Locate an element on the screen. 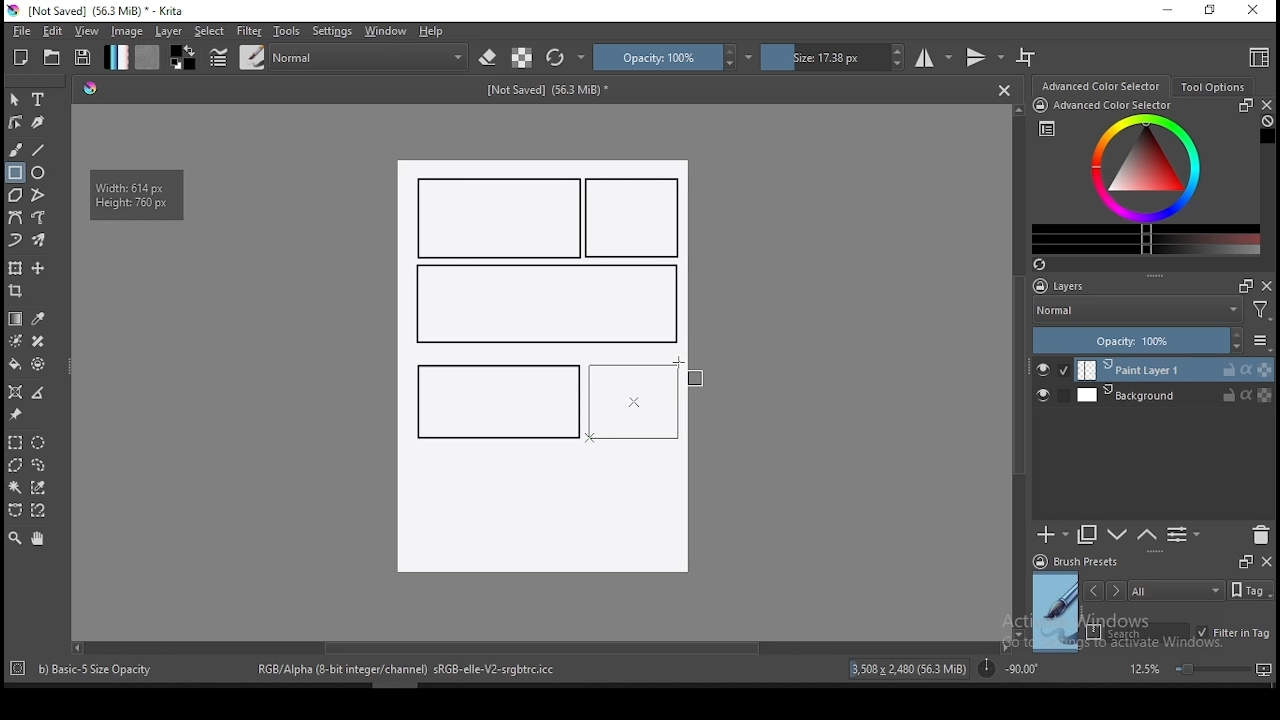 The height and width of the screenshot is (720, 1280). colorize mask tool is located at coordinates (17, 341).